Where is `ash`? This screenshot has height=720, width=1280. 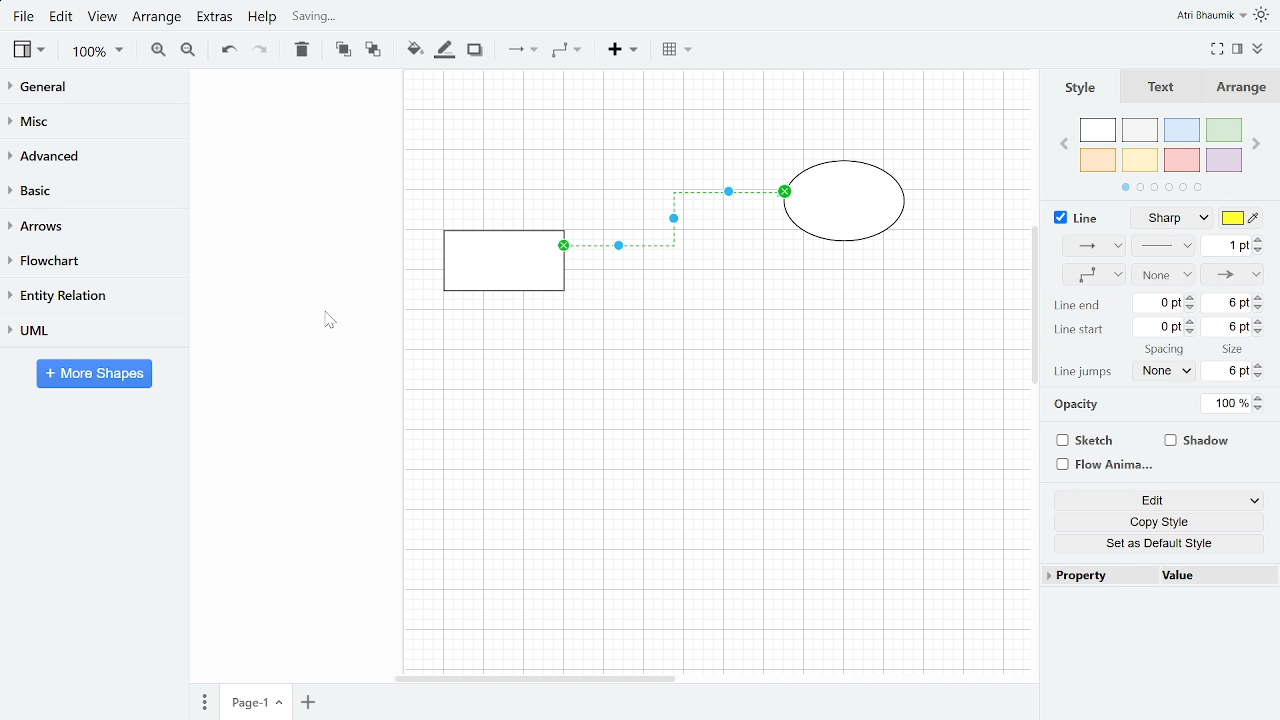
ash is located at coordinates (1141, 131).